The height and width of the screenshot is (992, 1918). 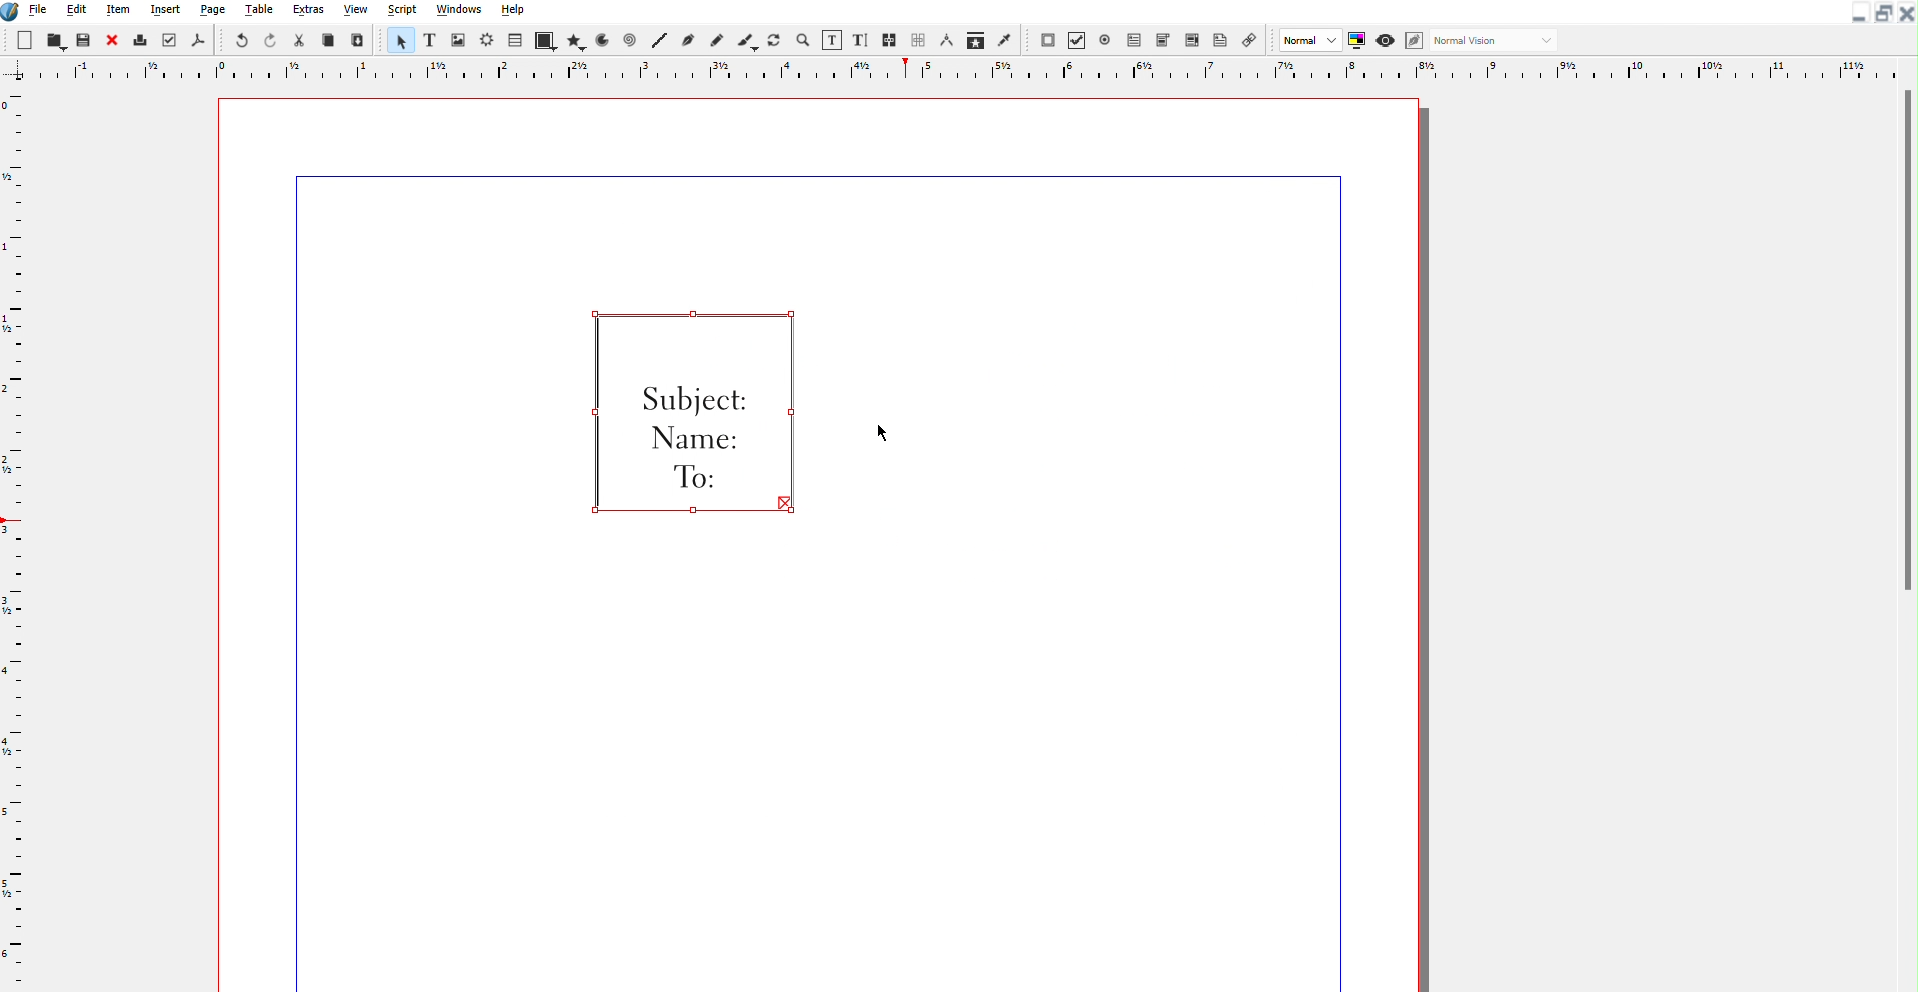 What do you see at coordinates (746, 39) in the screenshot?
I see `Brush Line` at bounding box center [746, 39].